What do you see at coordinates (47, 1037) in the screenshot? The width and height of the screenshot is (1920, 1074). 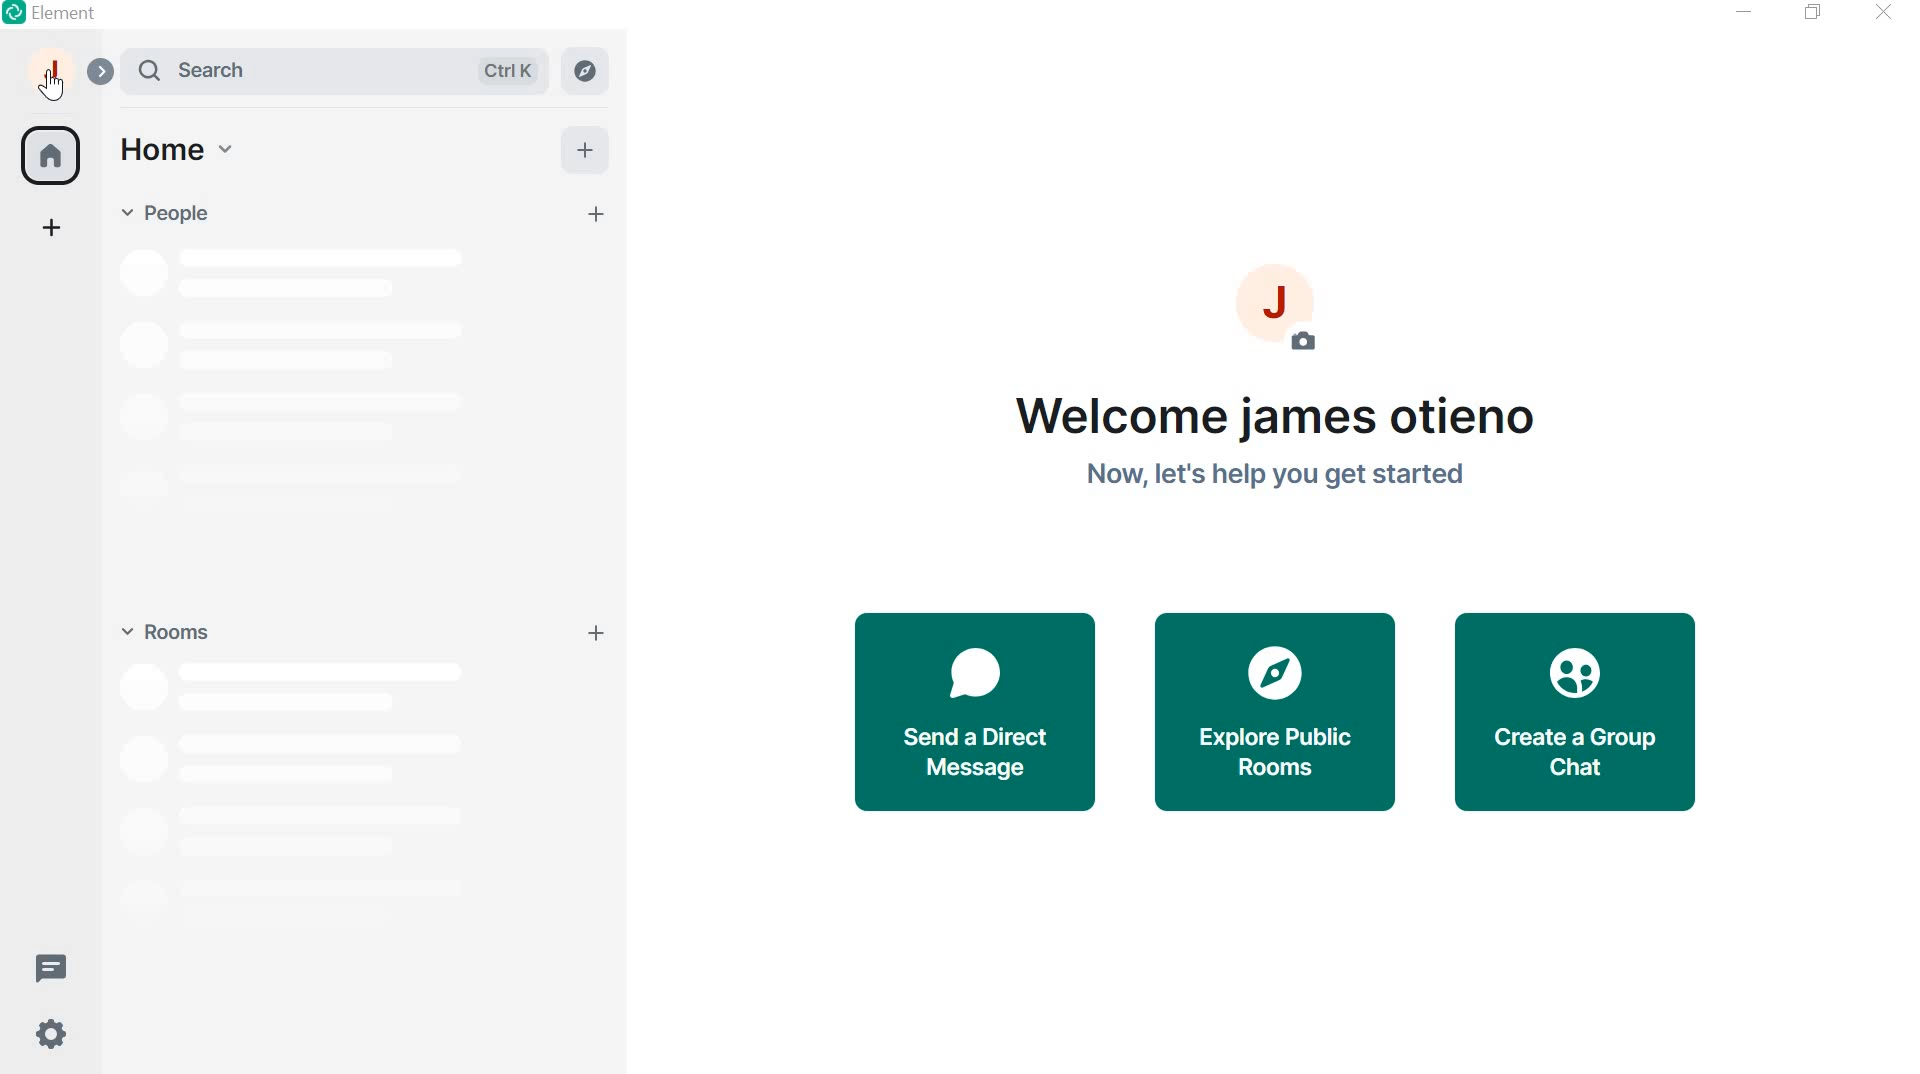 I see `QUICK SETTINGS` at bounding box center [47, 1037].